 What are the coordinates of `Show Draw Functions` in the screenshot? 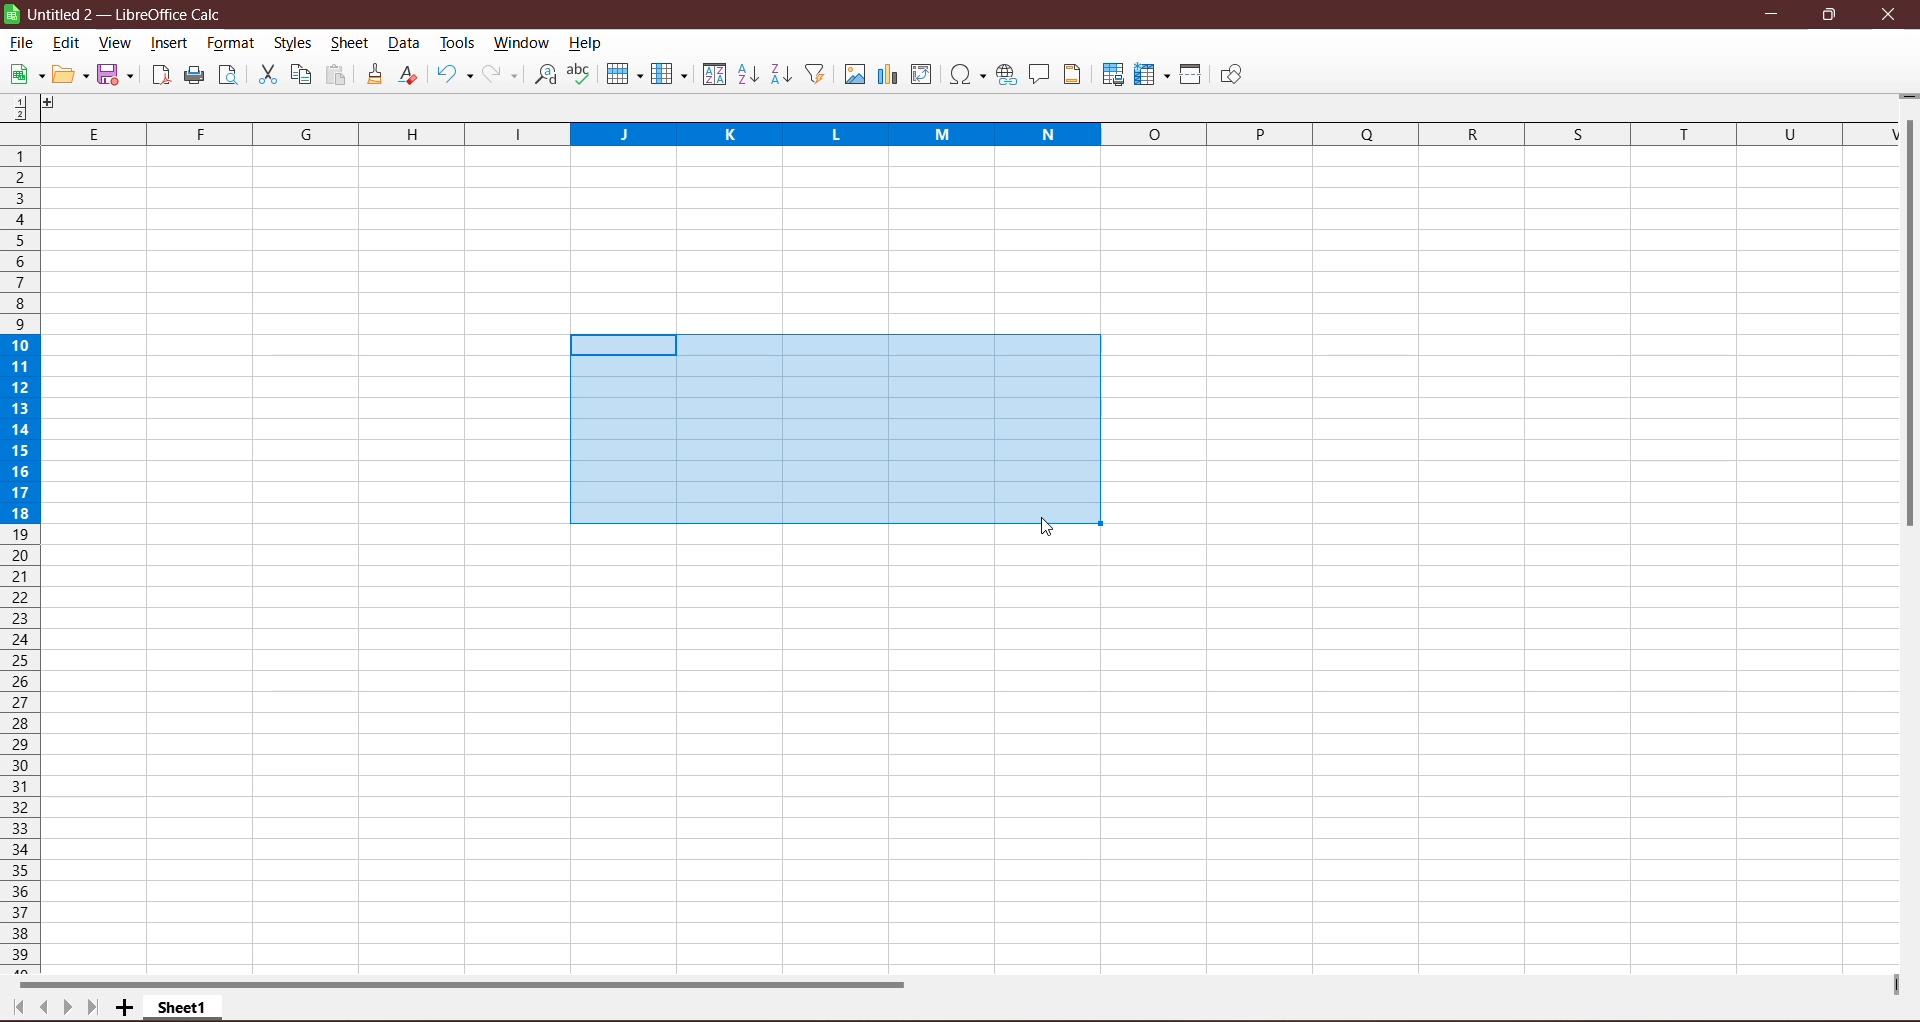 It's located at (1231, 75).